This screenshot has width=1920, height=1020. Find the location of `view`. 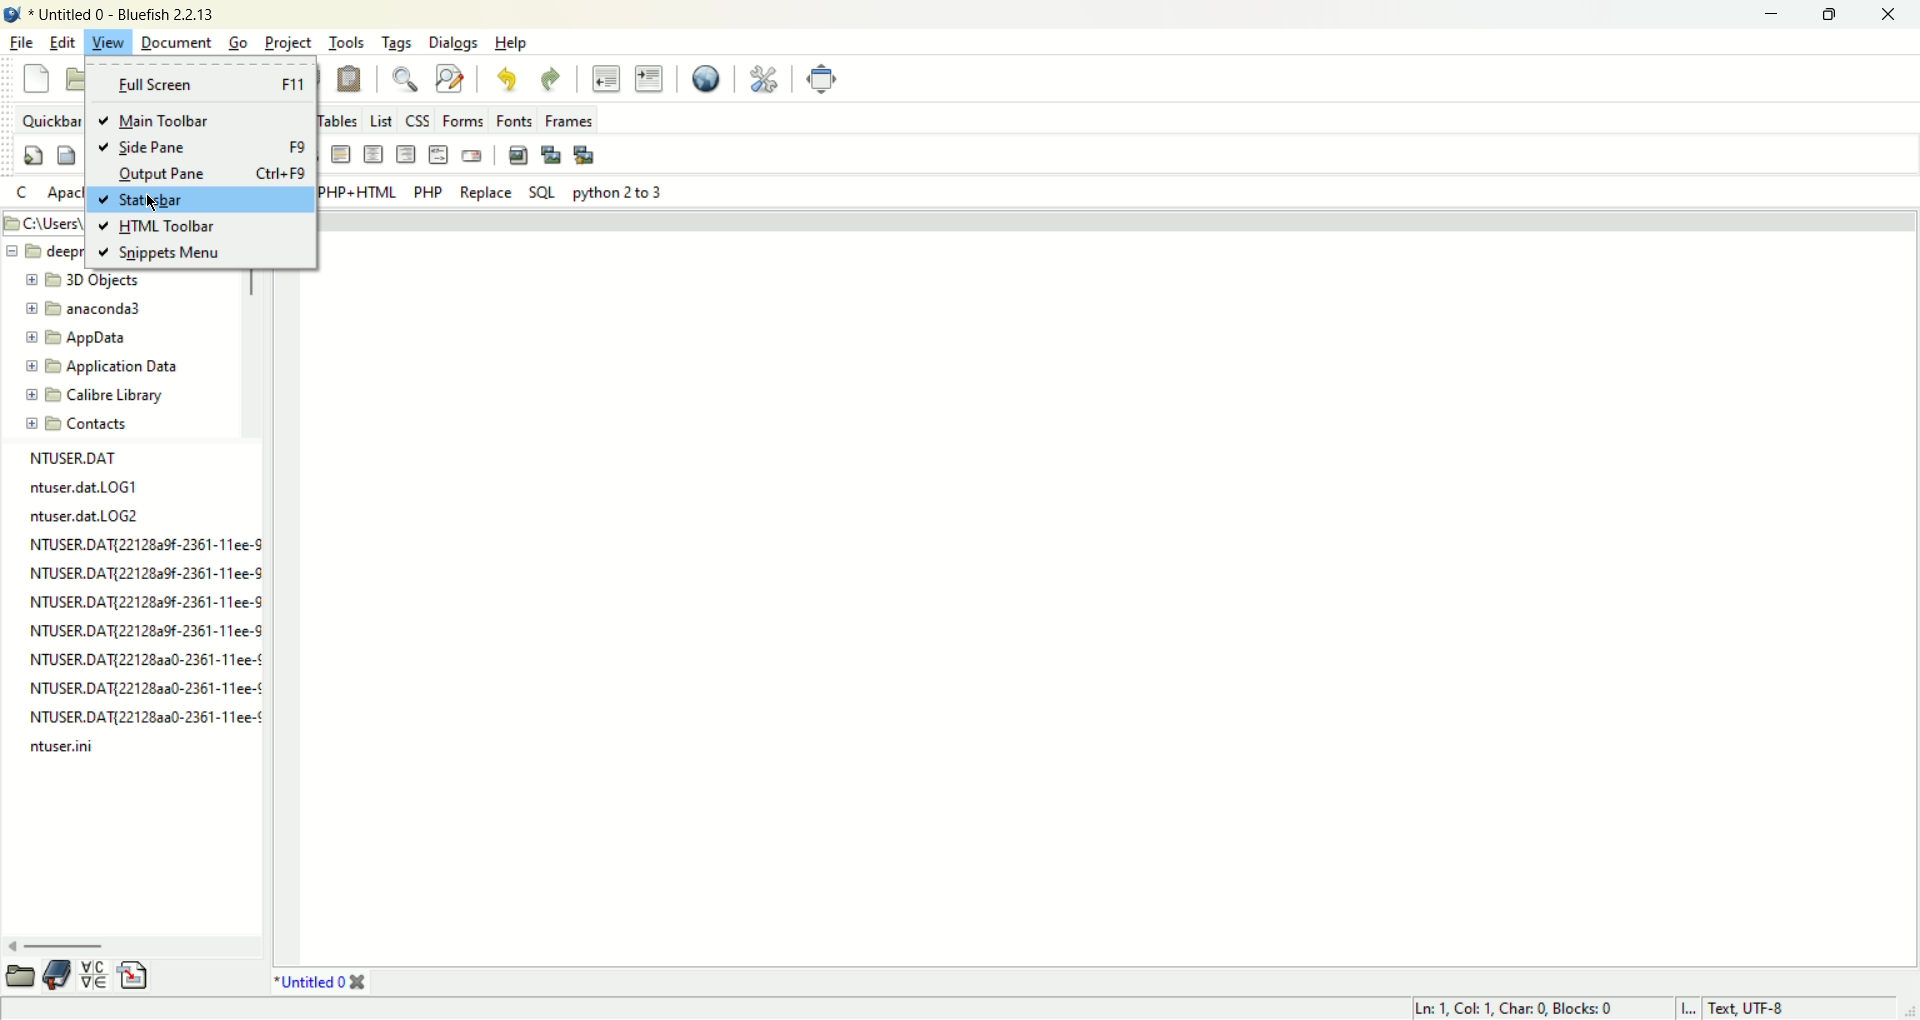

view is located at coordinates (109, 42).